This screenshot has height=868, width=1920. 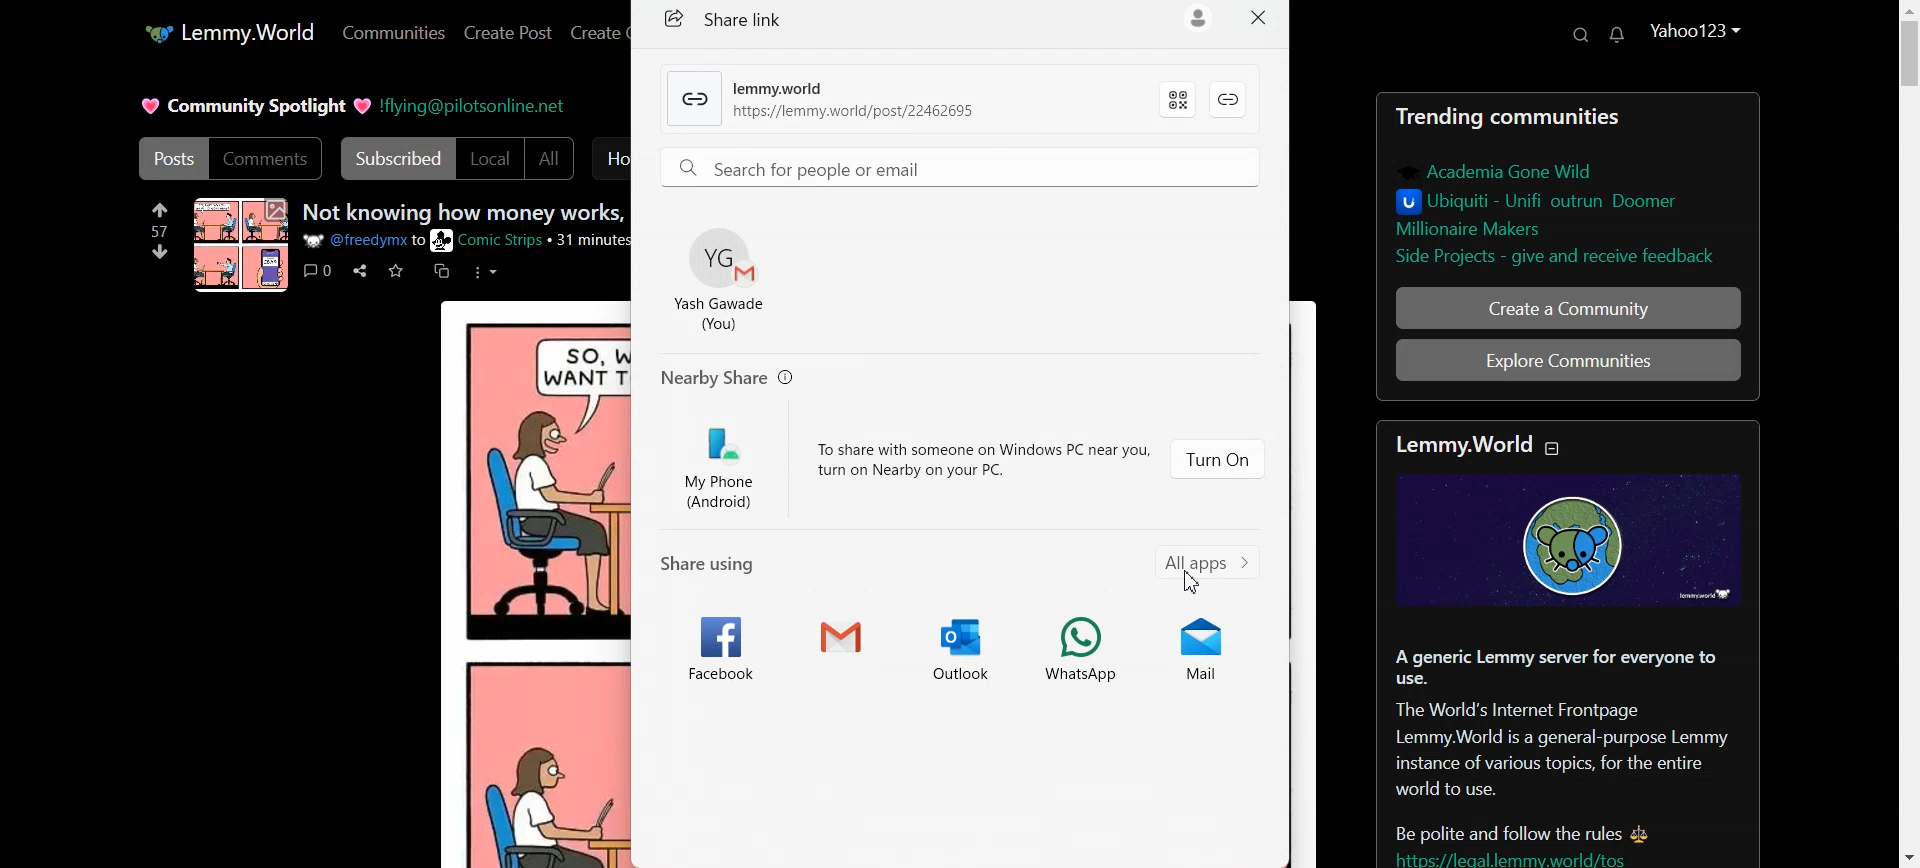 I want to click on Comments, so click(x=316, y=270).